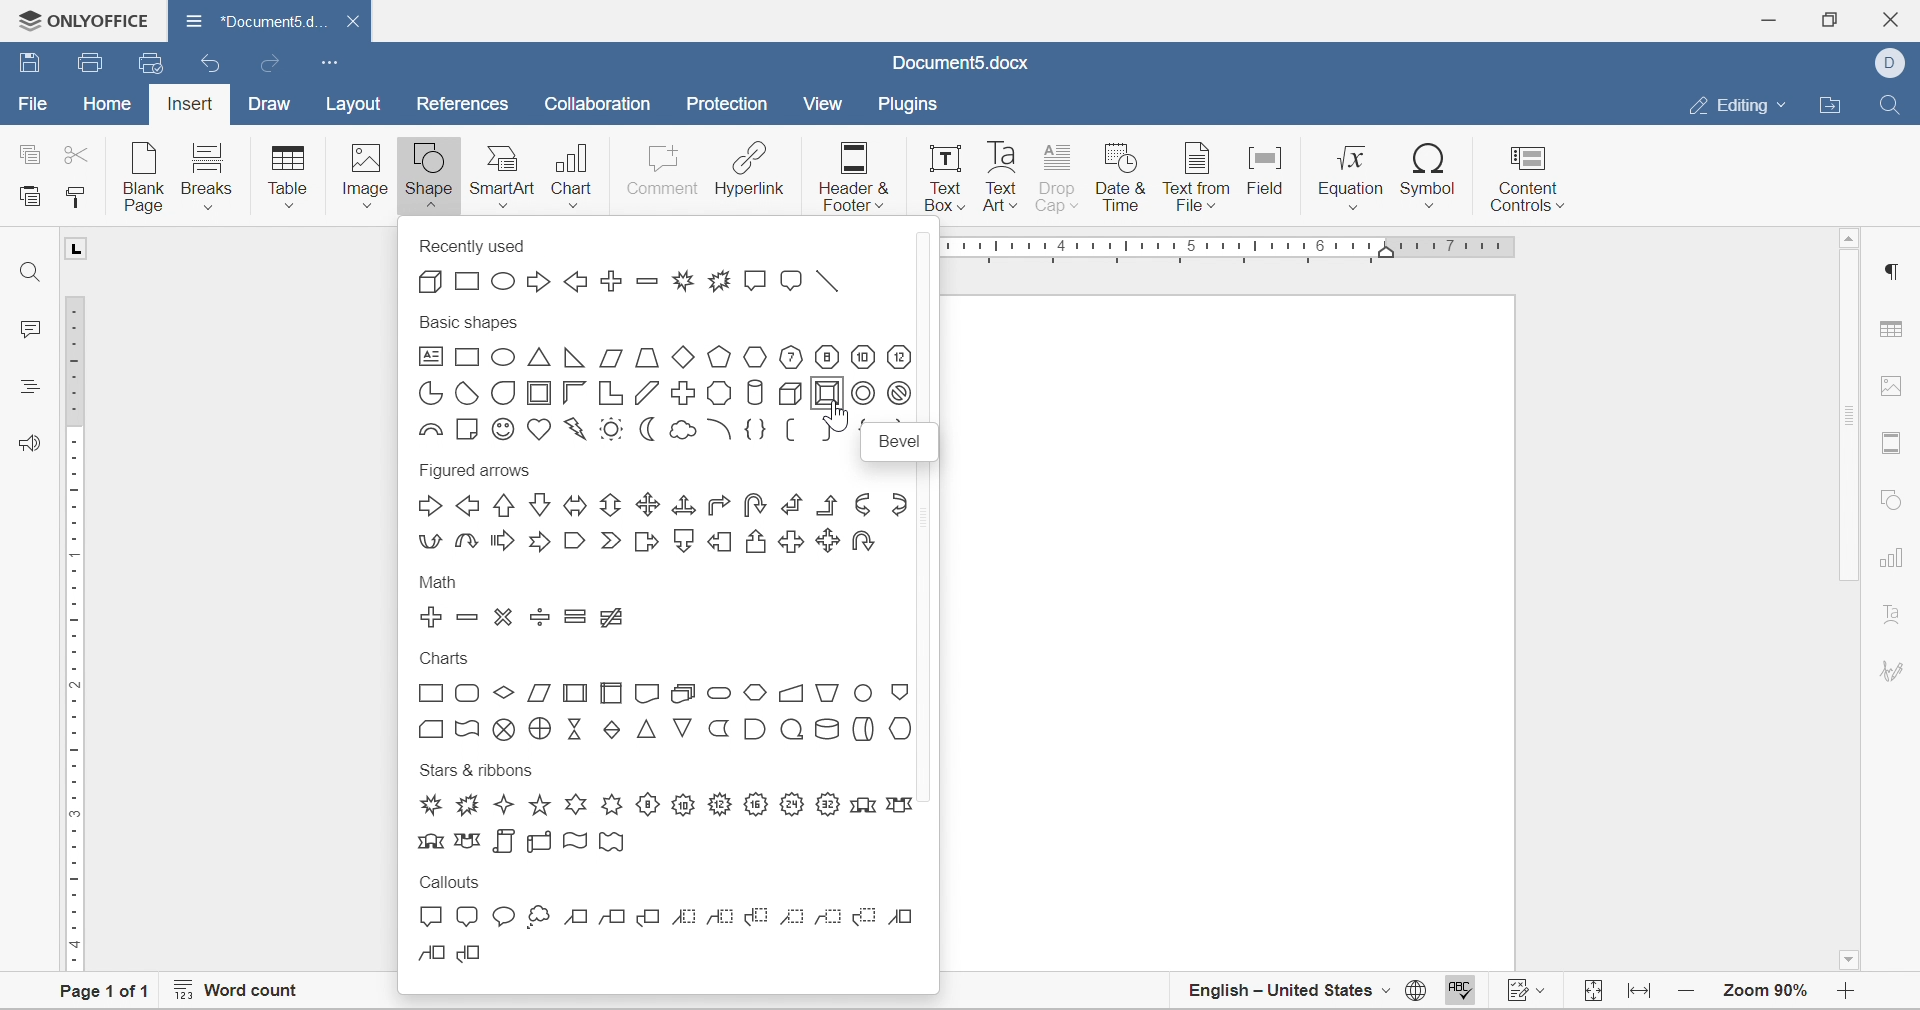  What do you see at coordinates (1693, 995) in the screenshot?
I see `zoom in` at bounding box center [1693, 995].